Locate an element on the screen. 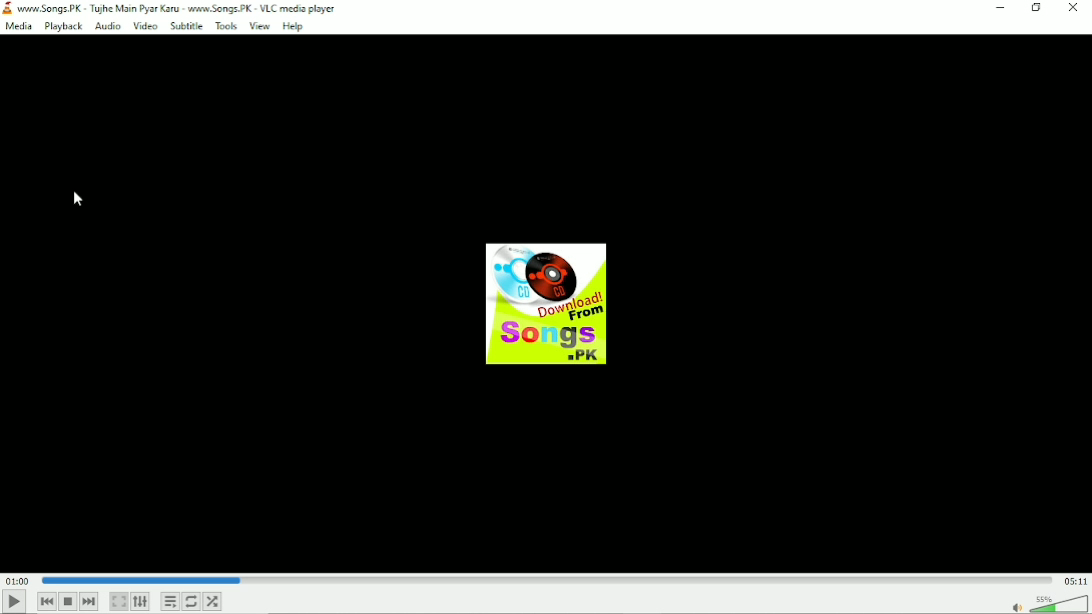  Playback is located at coordinates (62, 27).